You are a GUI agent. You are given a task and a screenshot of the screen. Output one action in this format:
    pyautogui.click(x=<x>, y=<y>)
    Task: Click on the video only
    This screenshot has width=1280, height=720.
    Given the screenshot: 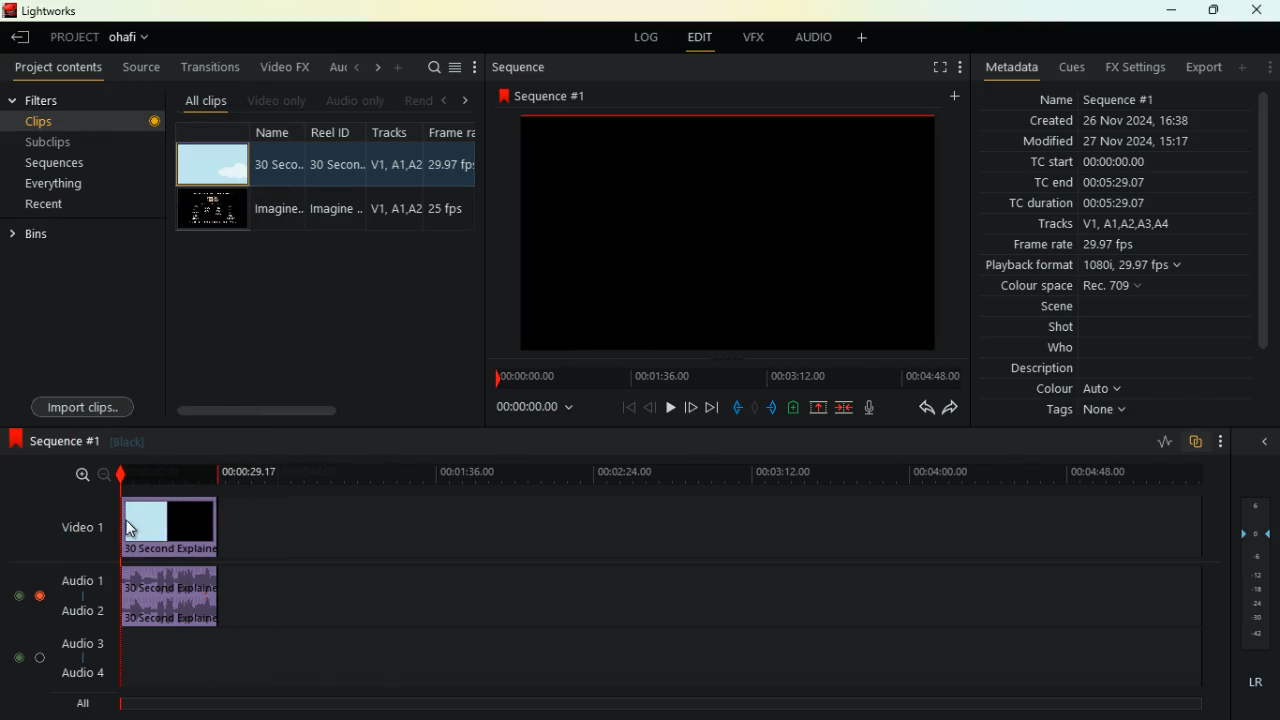 What is the action you would take?
    pyautogui.click(x=279, y=101)
    